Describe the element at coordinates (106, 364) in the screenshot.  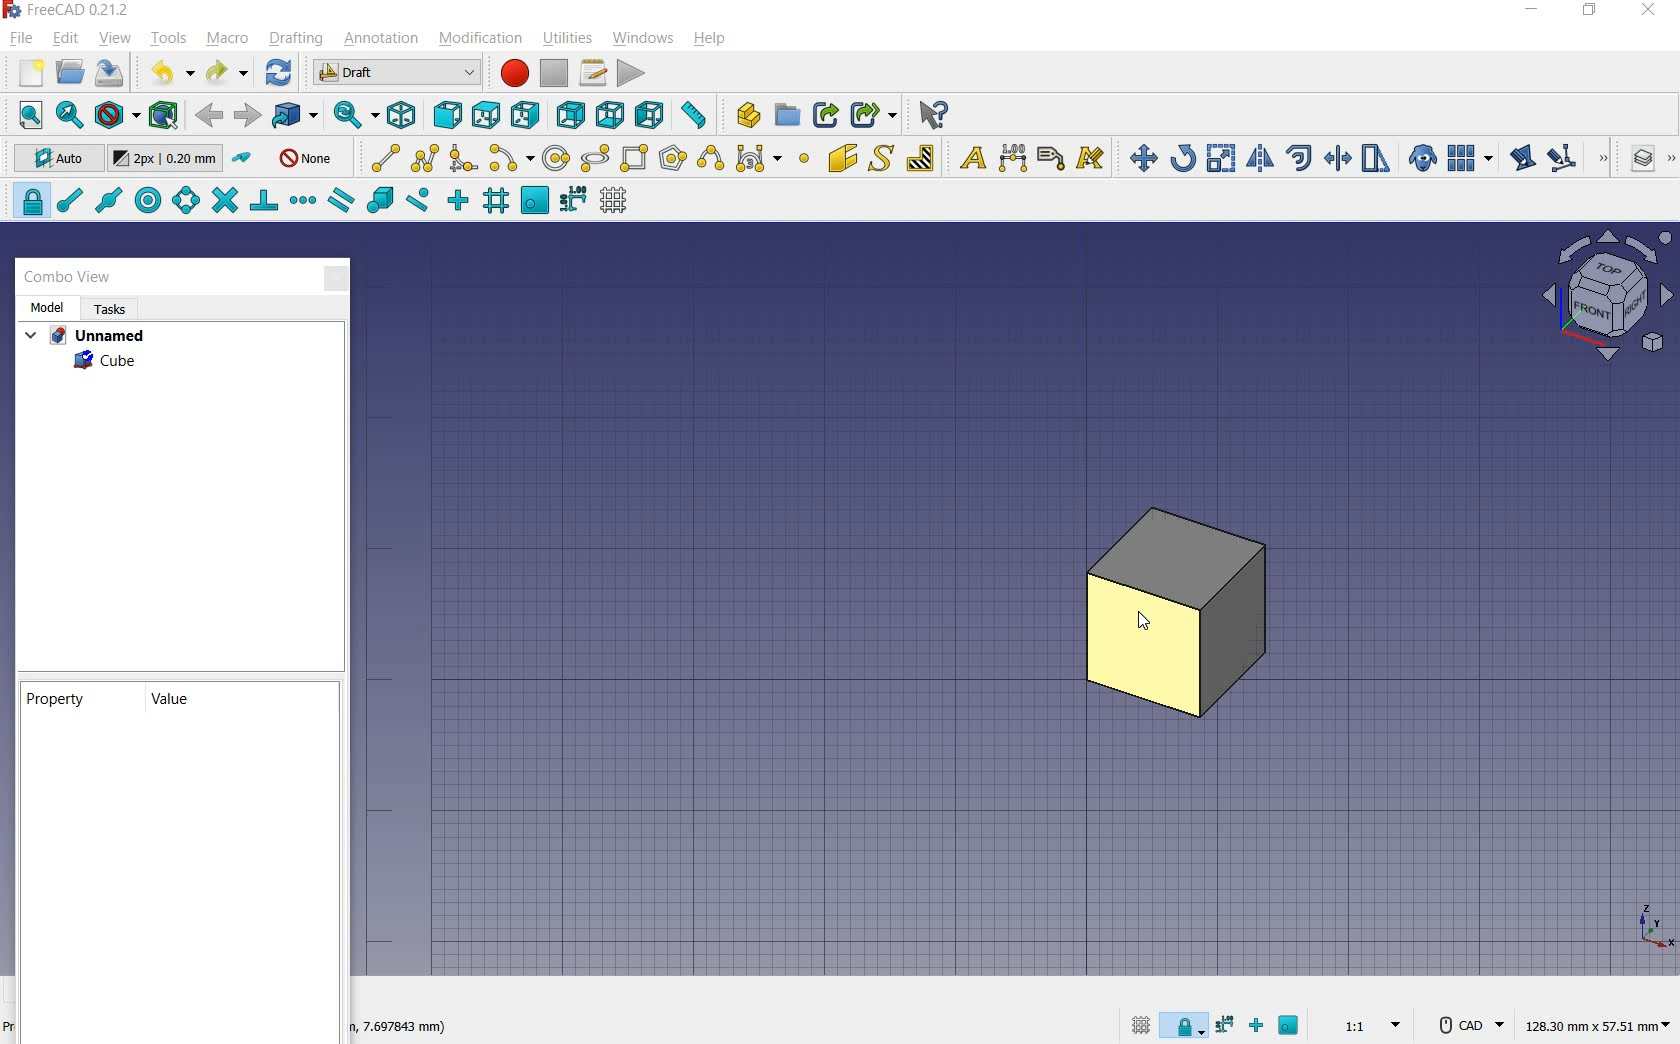
I see `cube` at that location.